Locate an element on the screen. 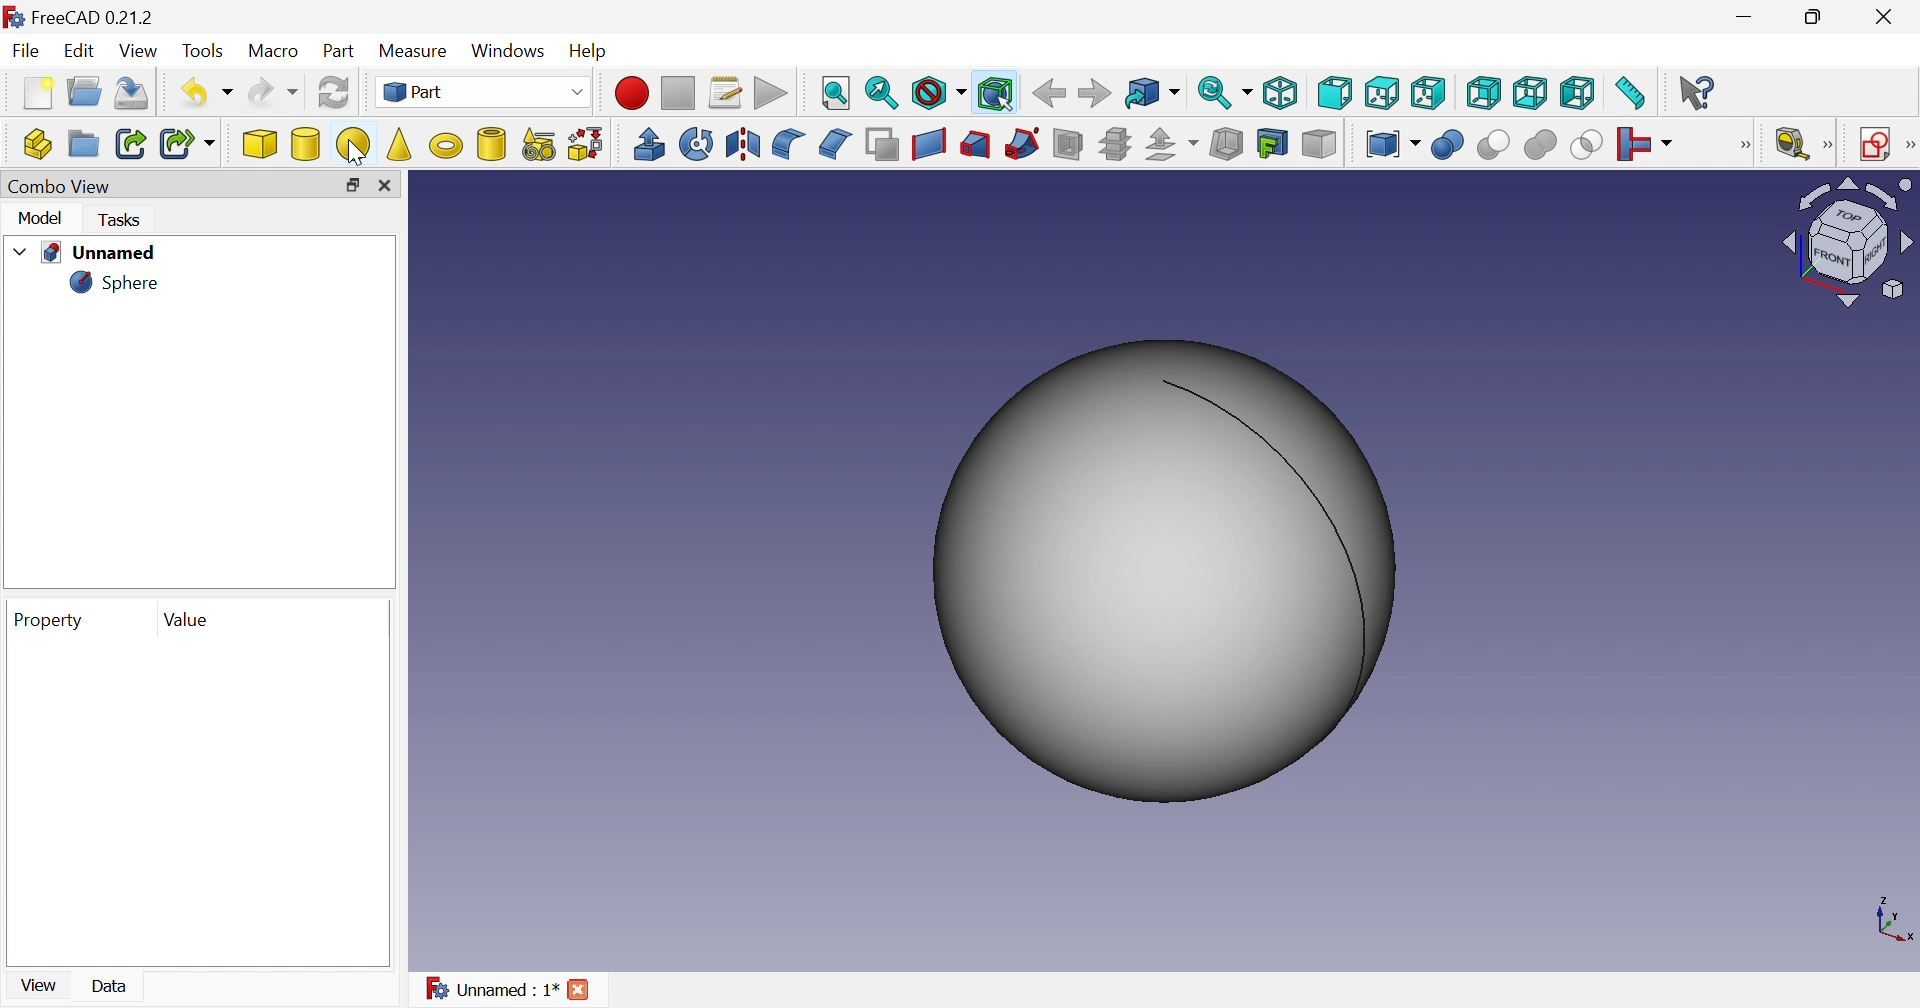 Image resolution: width=1920 pixels, height=1008 pixels. Fillet is located at coordinates (789, 144).